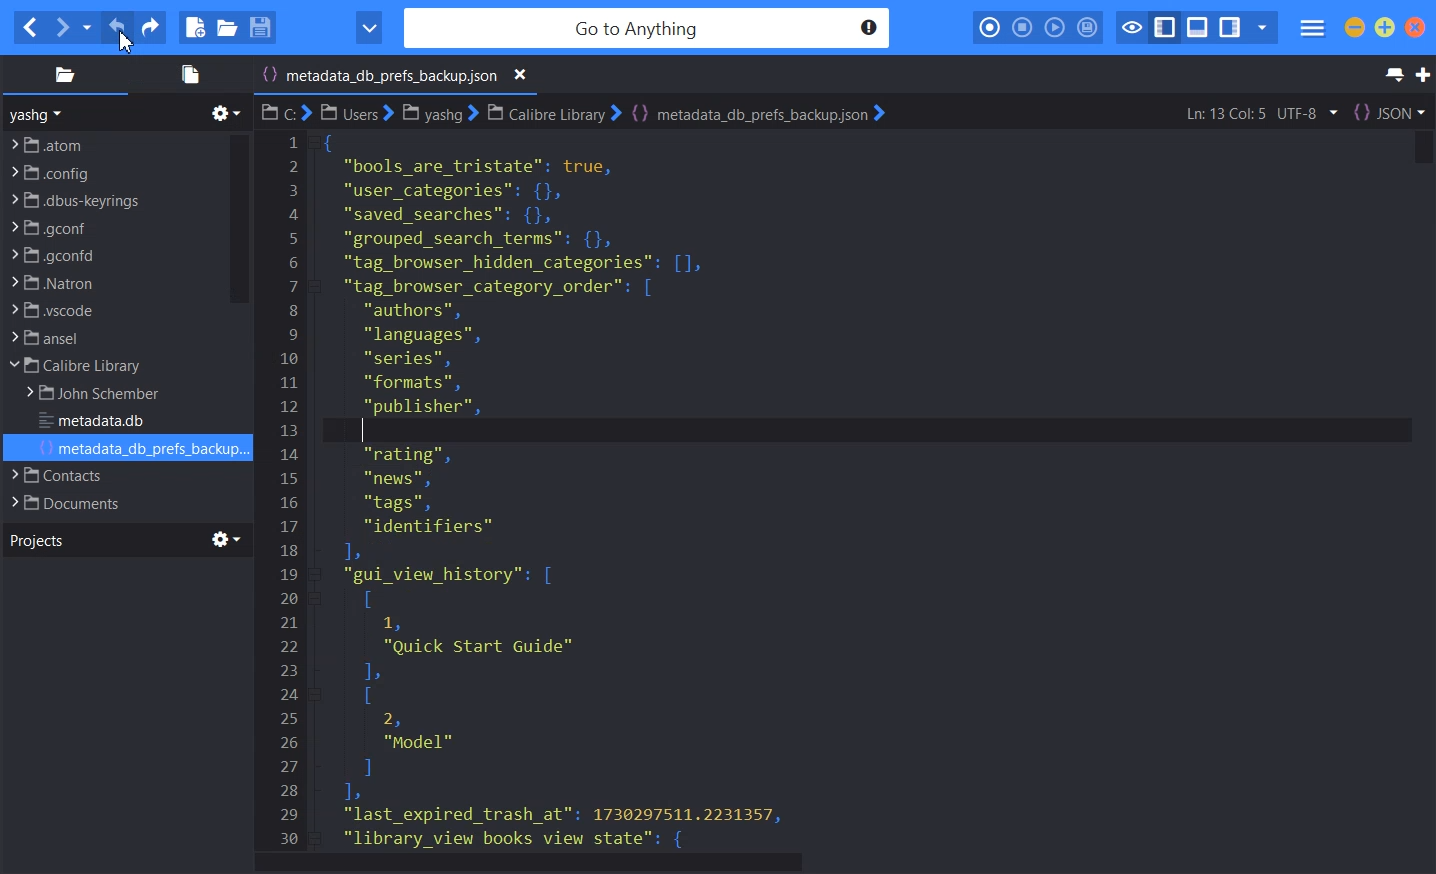 This screenshot has width=1436, height=874. I want to click on File, so click(111, 366).